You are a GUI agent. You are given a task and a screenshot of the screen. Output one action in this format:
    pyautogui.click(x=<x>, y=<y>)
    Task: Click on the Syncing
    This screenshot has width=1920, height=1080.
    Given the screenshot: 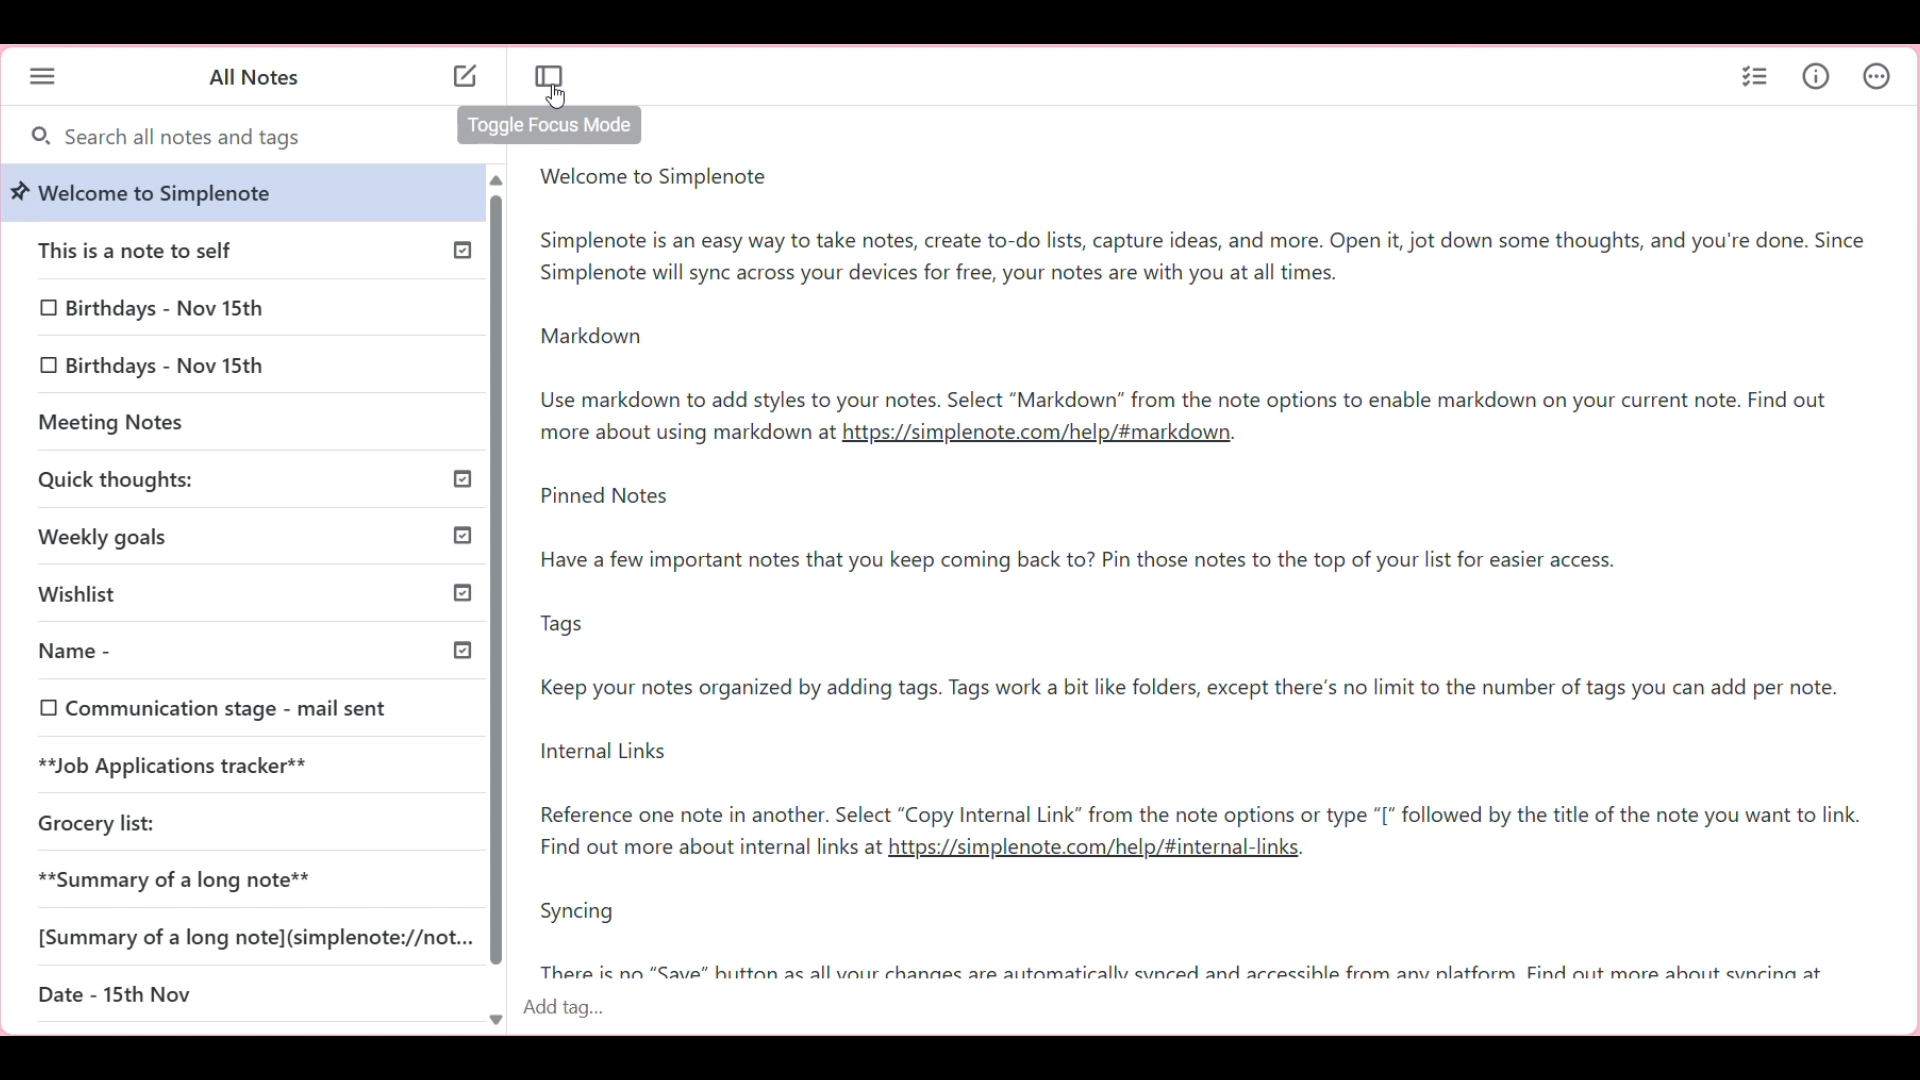 What is the action you would take?
    pyautogui.click(x=1179, y=938)
    